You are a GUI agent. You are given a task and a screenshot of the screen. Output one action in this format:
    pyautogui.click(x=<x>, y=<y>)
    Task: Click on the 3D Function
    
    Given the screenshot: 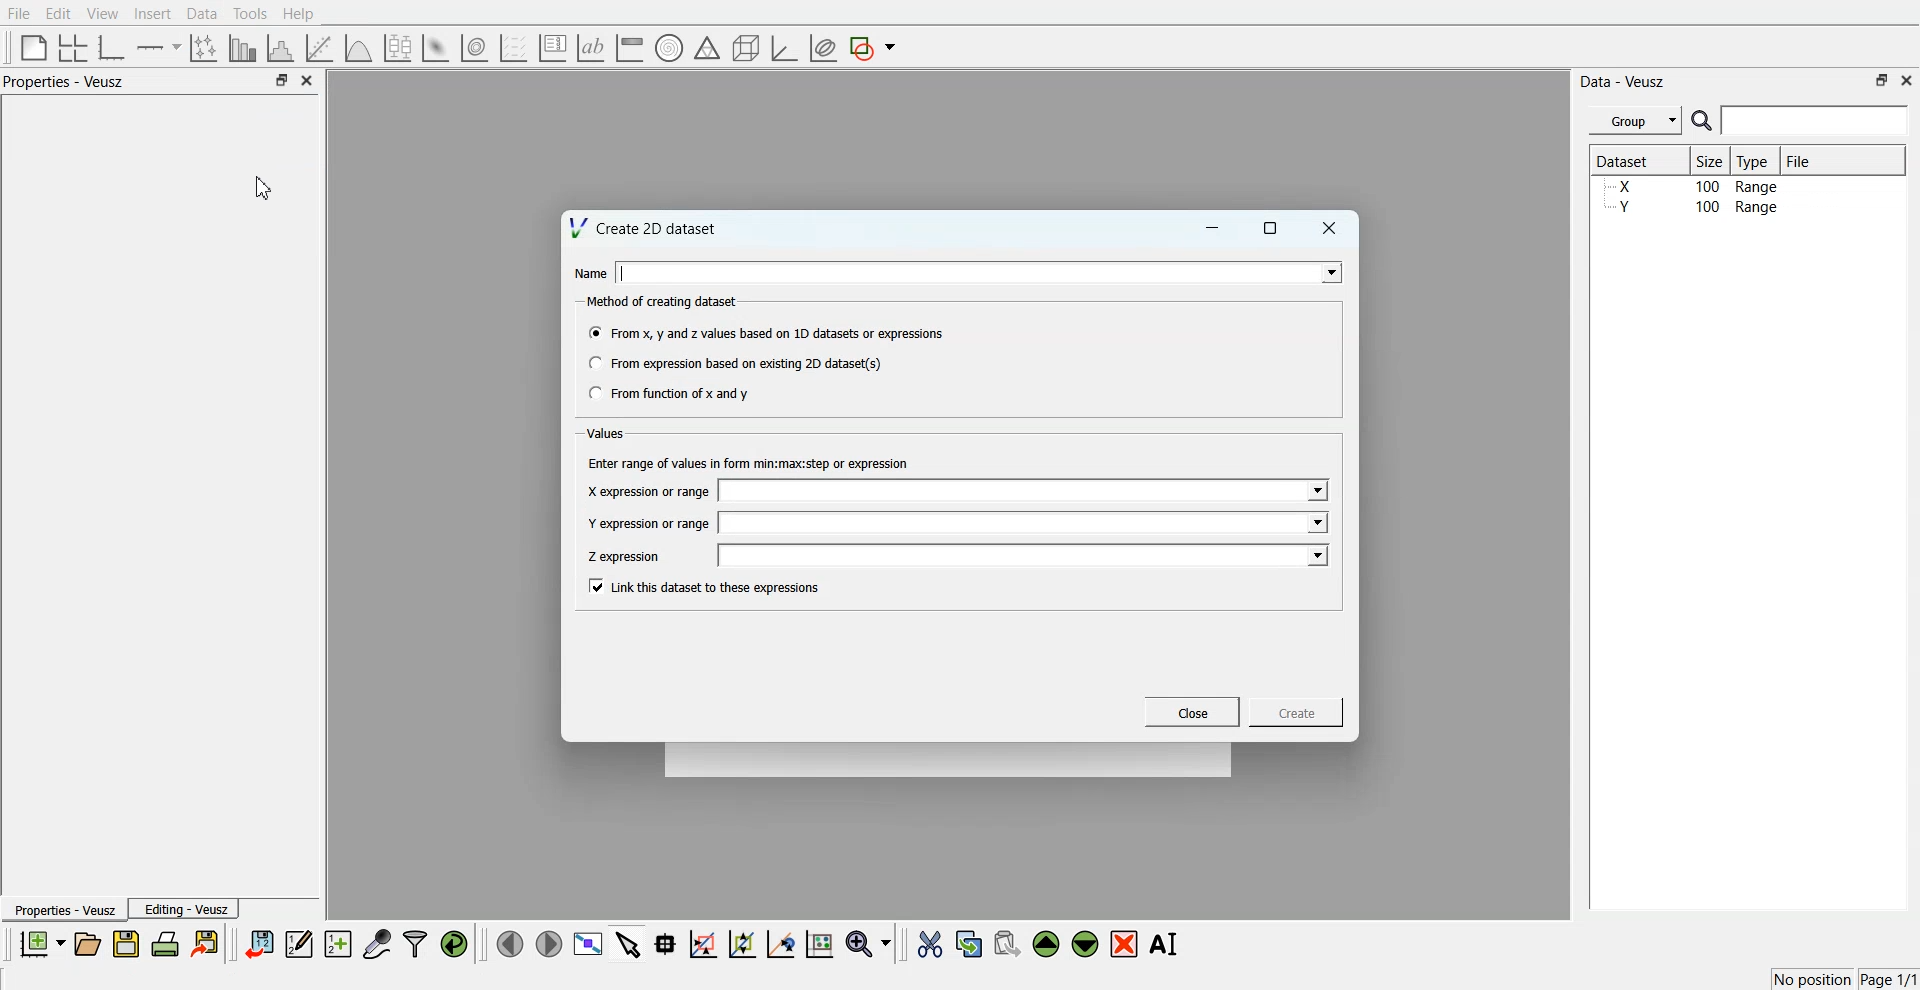 What is the action you would take?
    pyautogui.click(x=359, y=48)
    